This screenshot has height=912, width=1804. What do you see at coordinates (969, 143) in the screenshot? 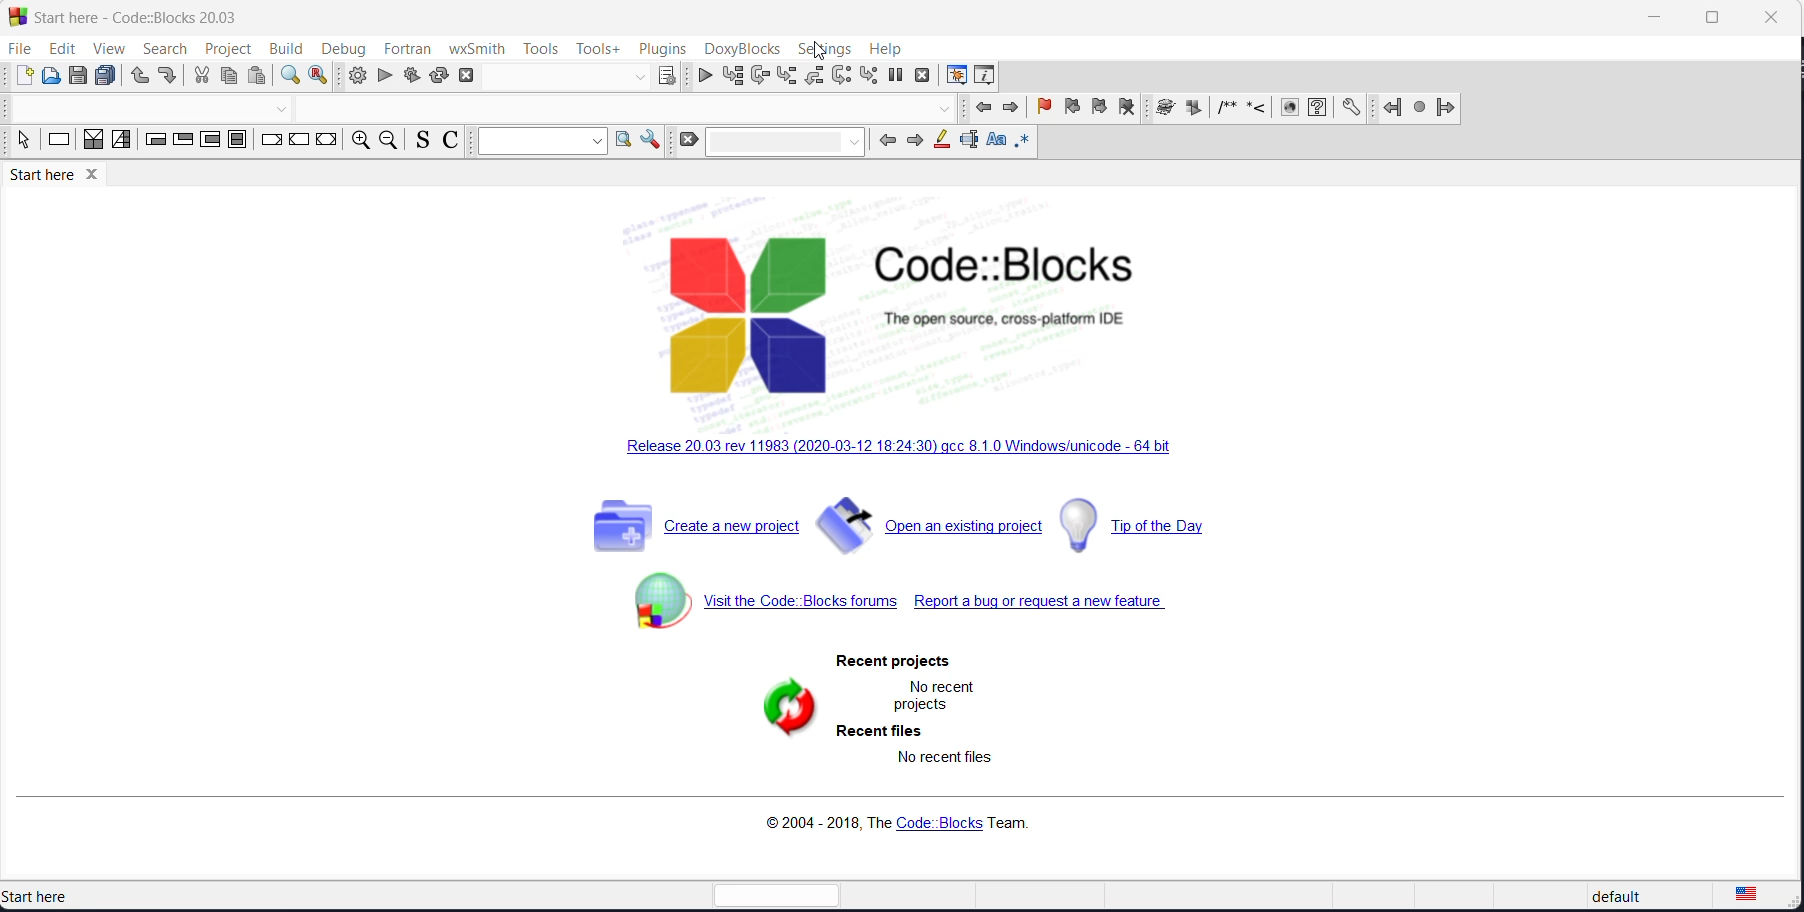
I see `select text` at bounding box center [969, 143].